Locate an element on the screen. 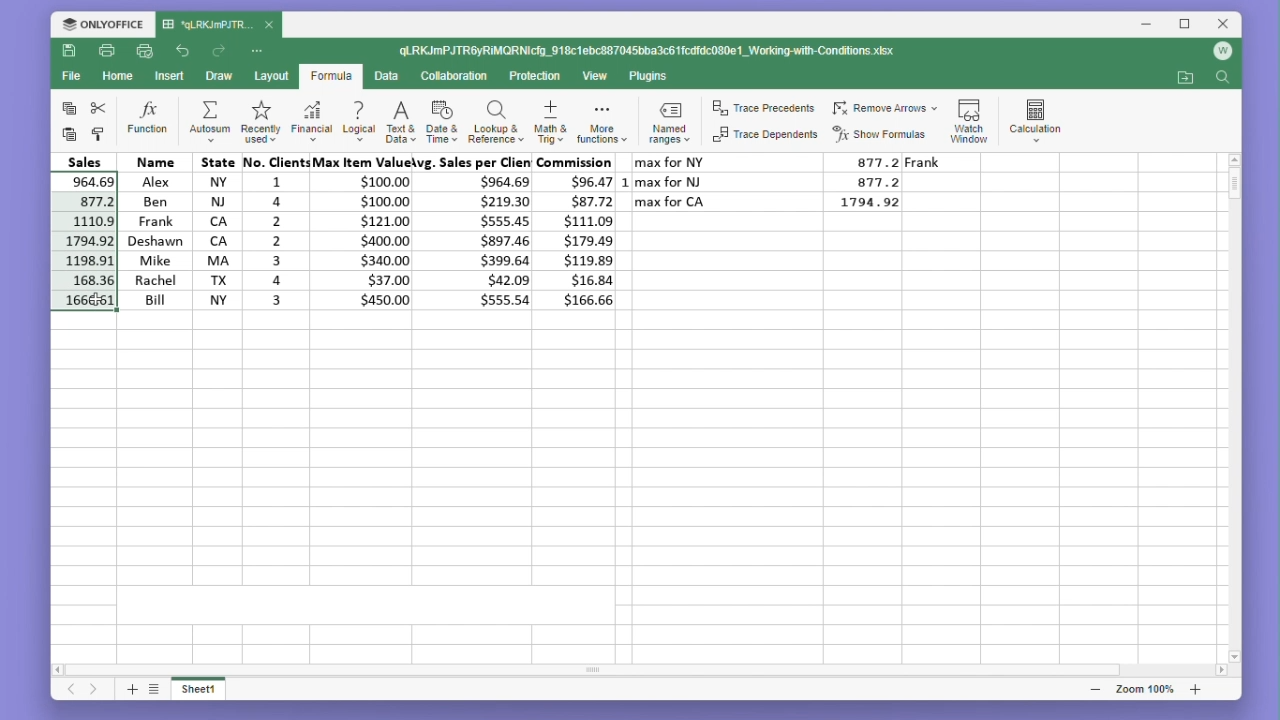 Image resolution: width=1280 pixels, height=720 pixels. Format painter is located at coordinates (98, 135).